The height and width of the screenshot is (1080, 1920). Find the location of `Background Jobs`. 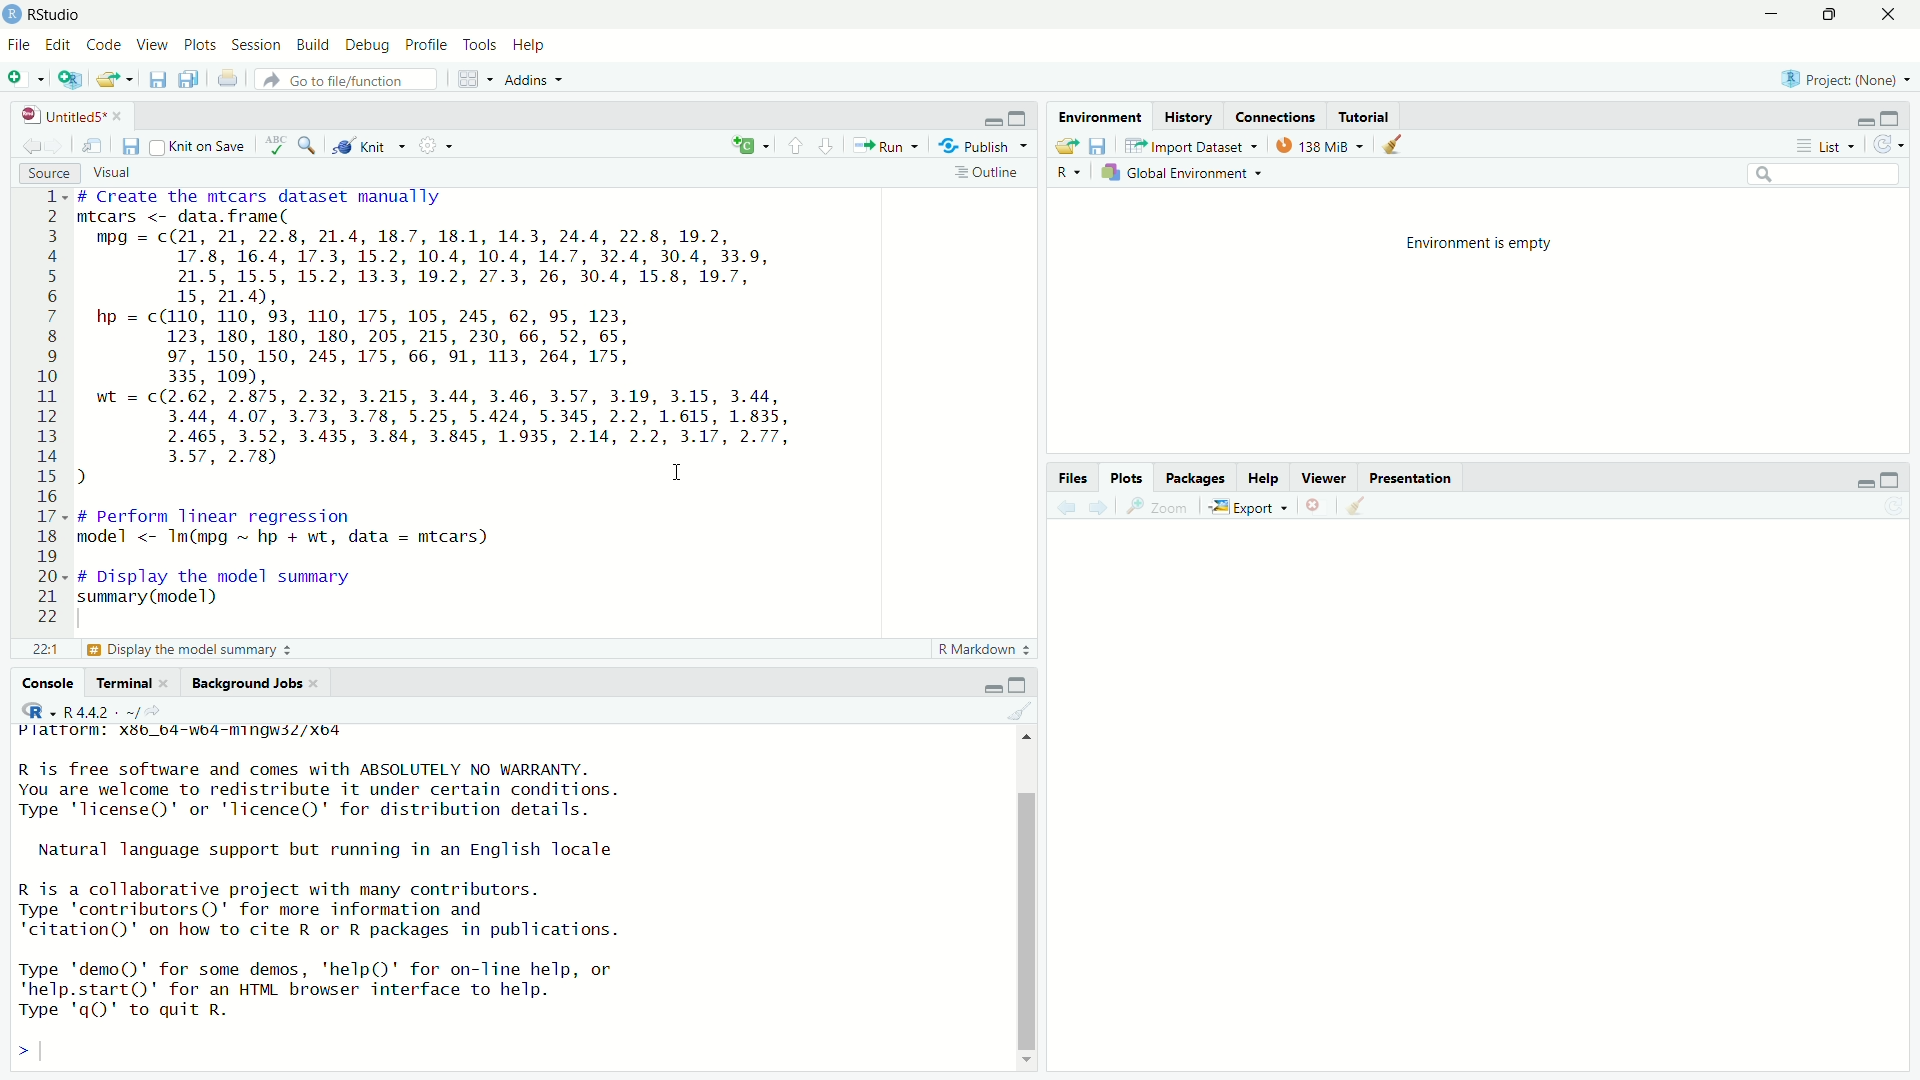

Background Jobs is located at coordinates (249, 685).